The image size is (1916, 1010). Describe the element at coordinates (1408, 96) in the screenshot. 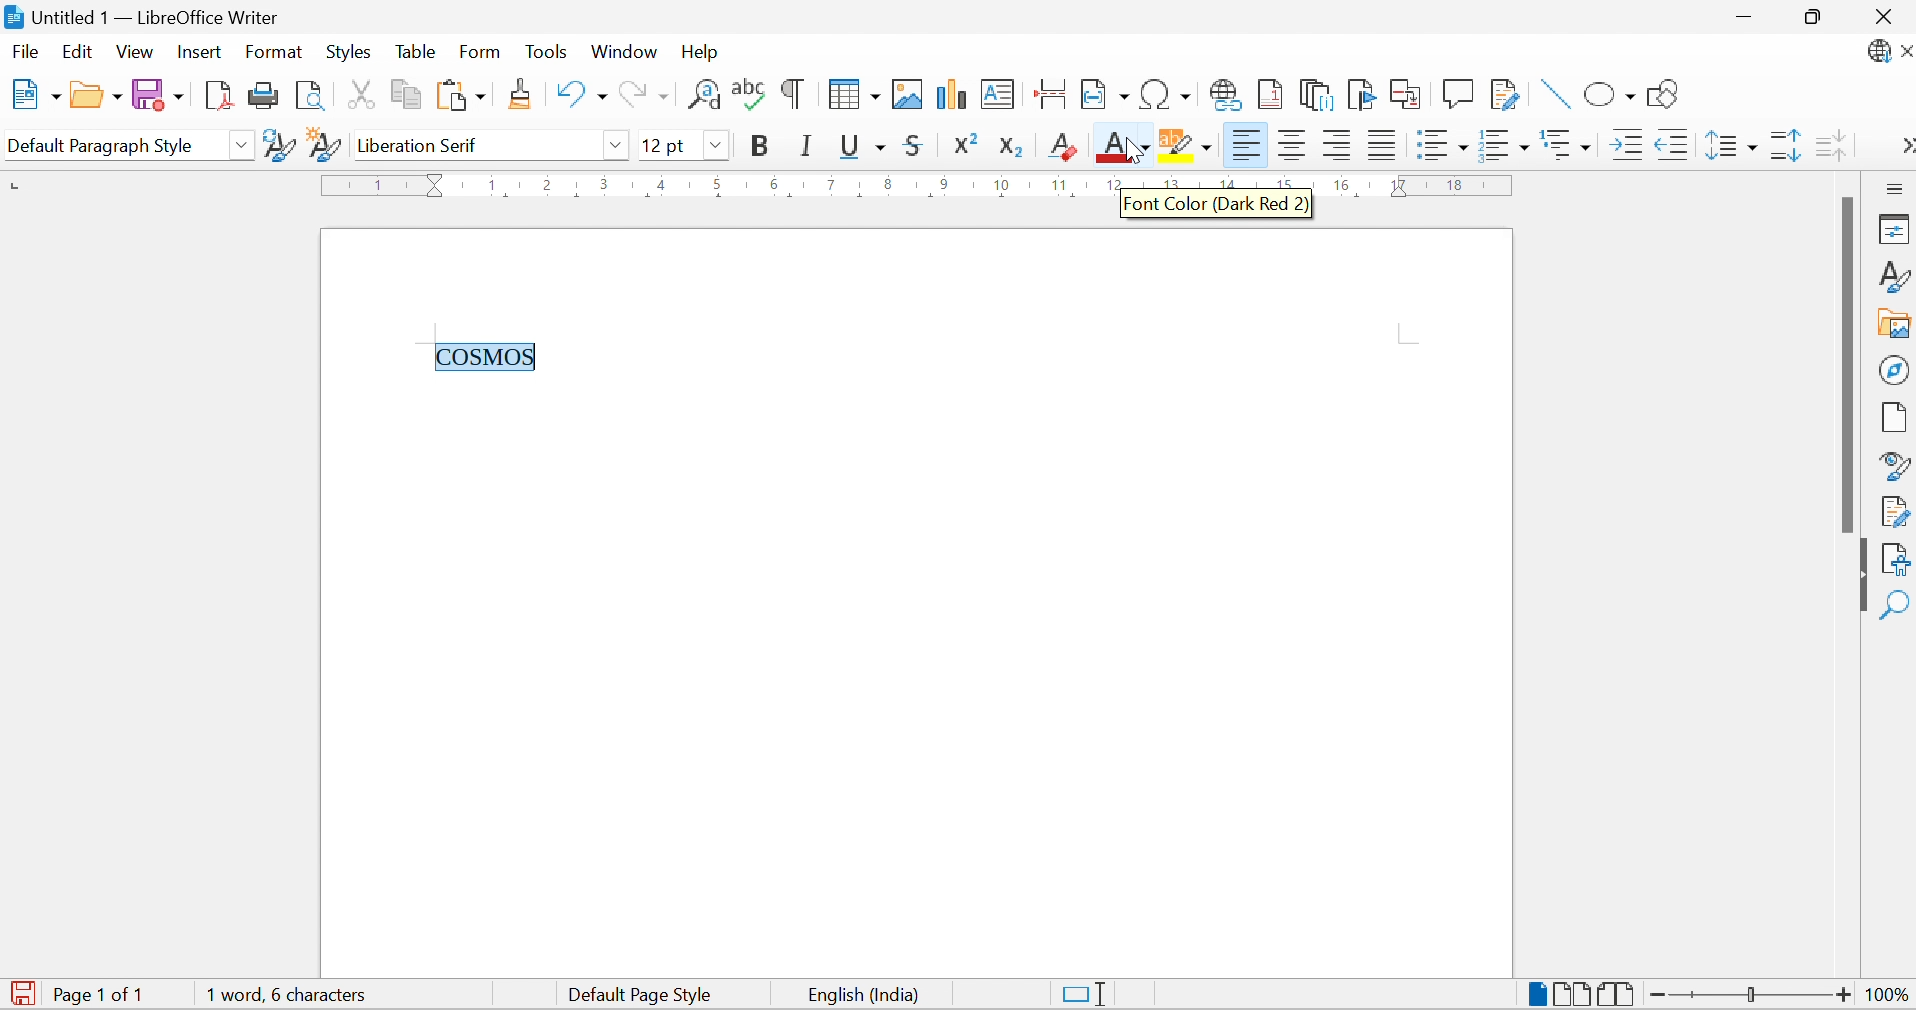

I see `Insert Cross-reference` at that location.